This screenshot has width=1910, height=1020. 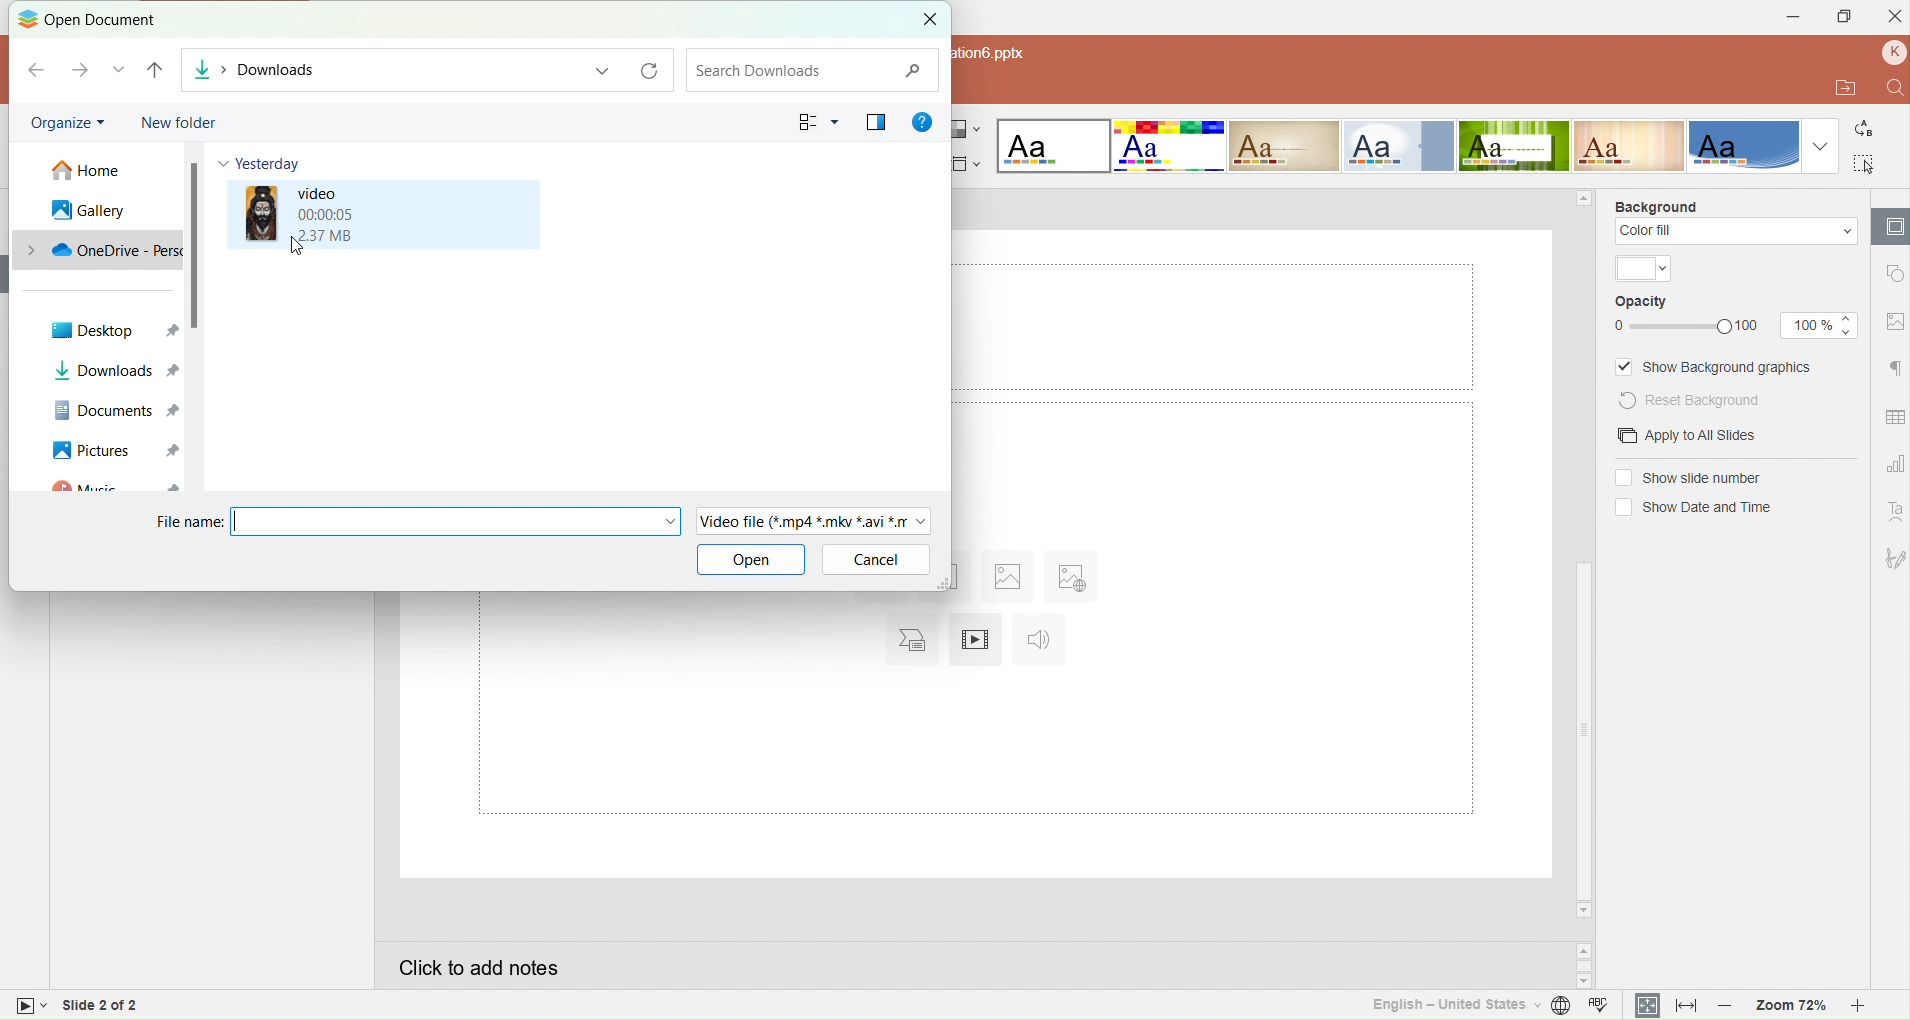 What do you see at coordinates (1688, 435) in the screenshot?
I see `Apply to all slides` at bounding box center [1688, 435].